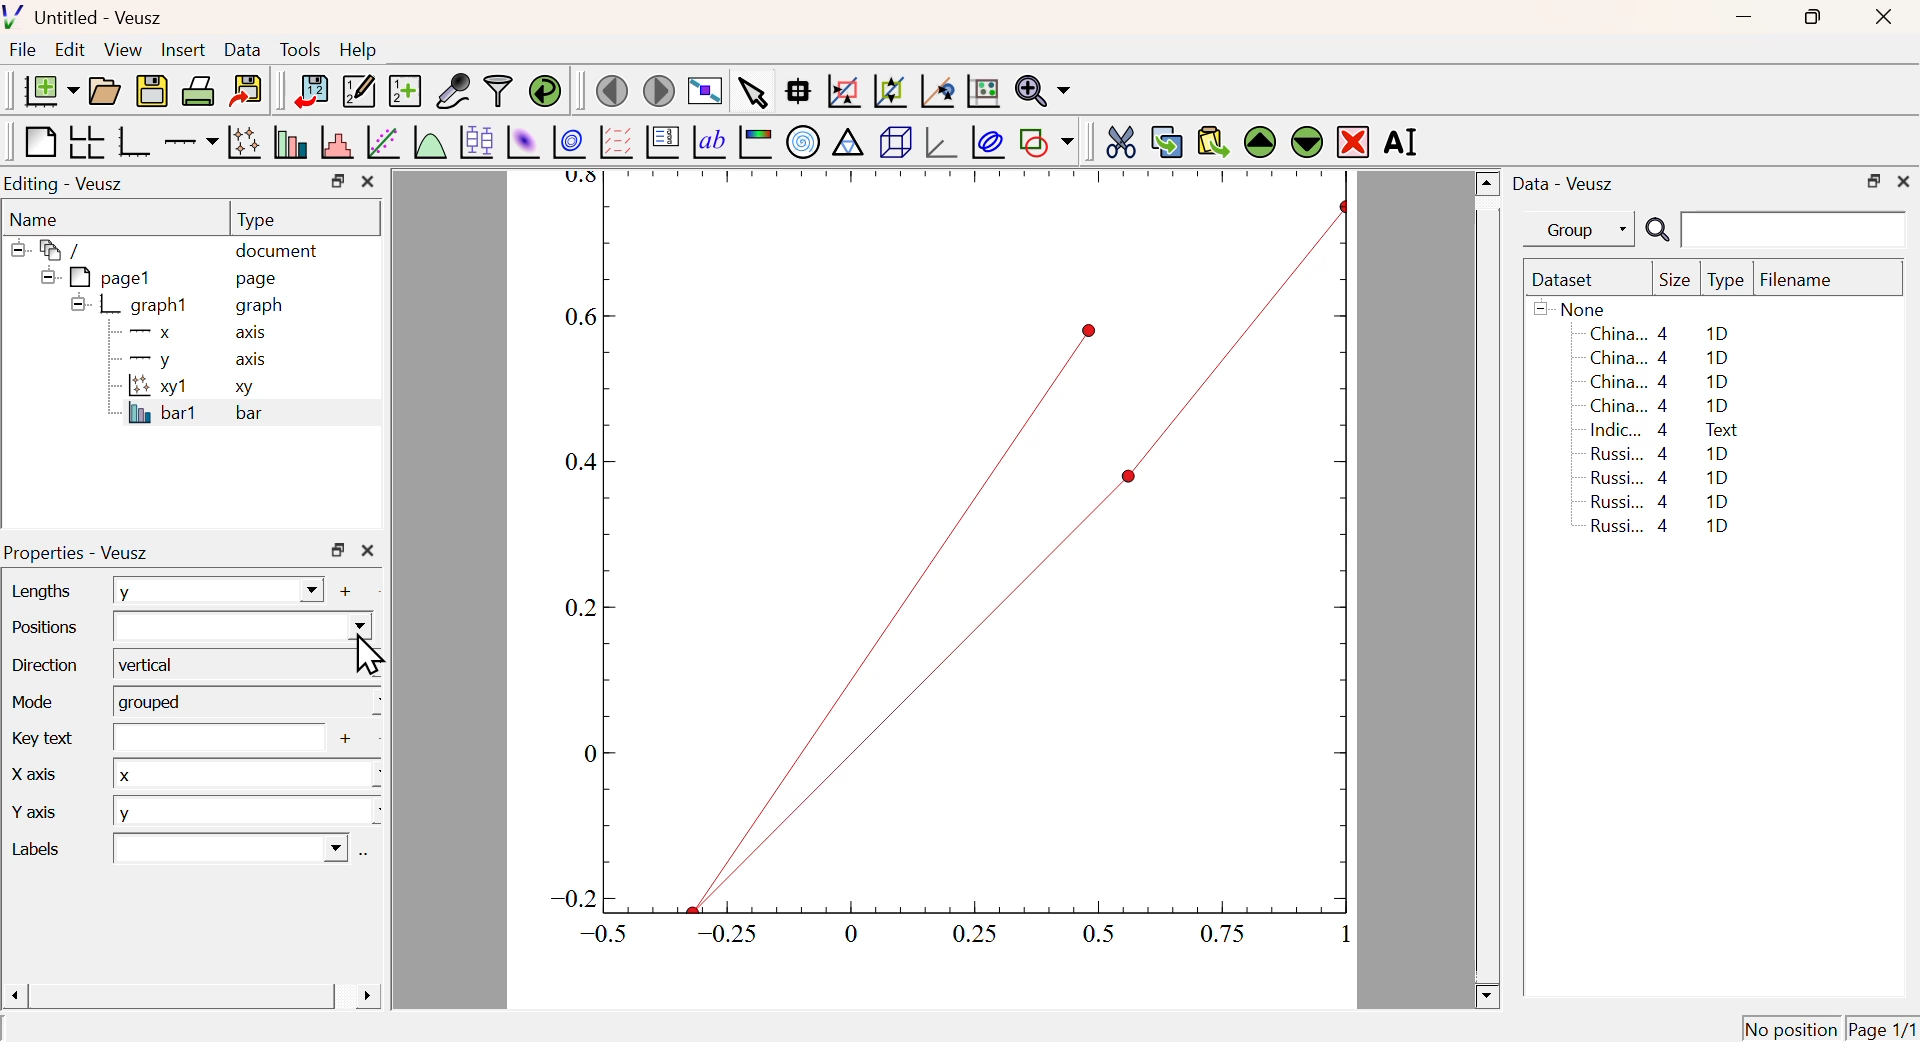 This screenshot has height=1042, width=1920. What do you see at coordinates (247, 88) in the screenshot?
I see `Export to graphics format` at bounding box center [247, 88].